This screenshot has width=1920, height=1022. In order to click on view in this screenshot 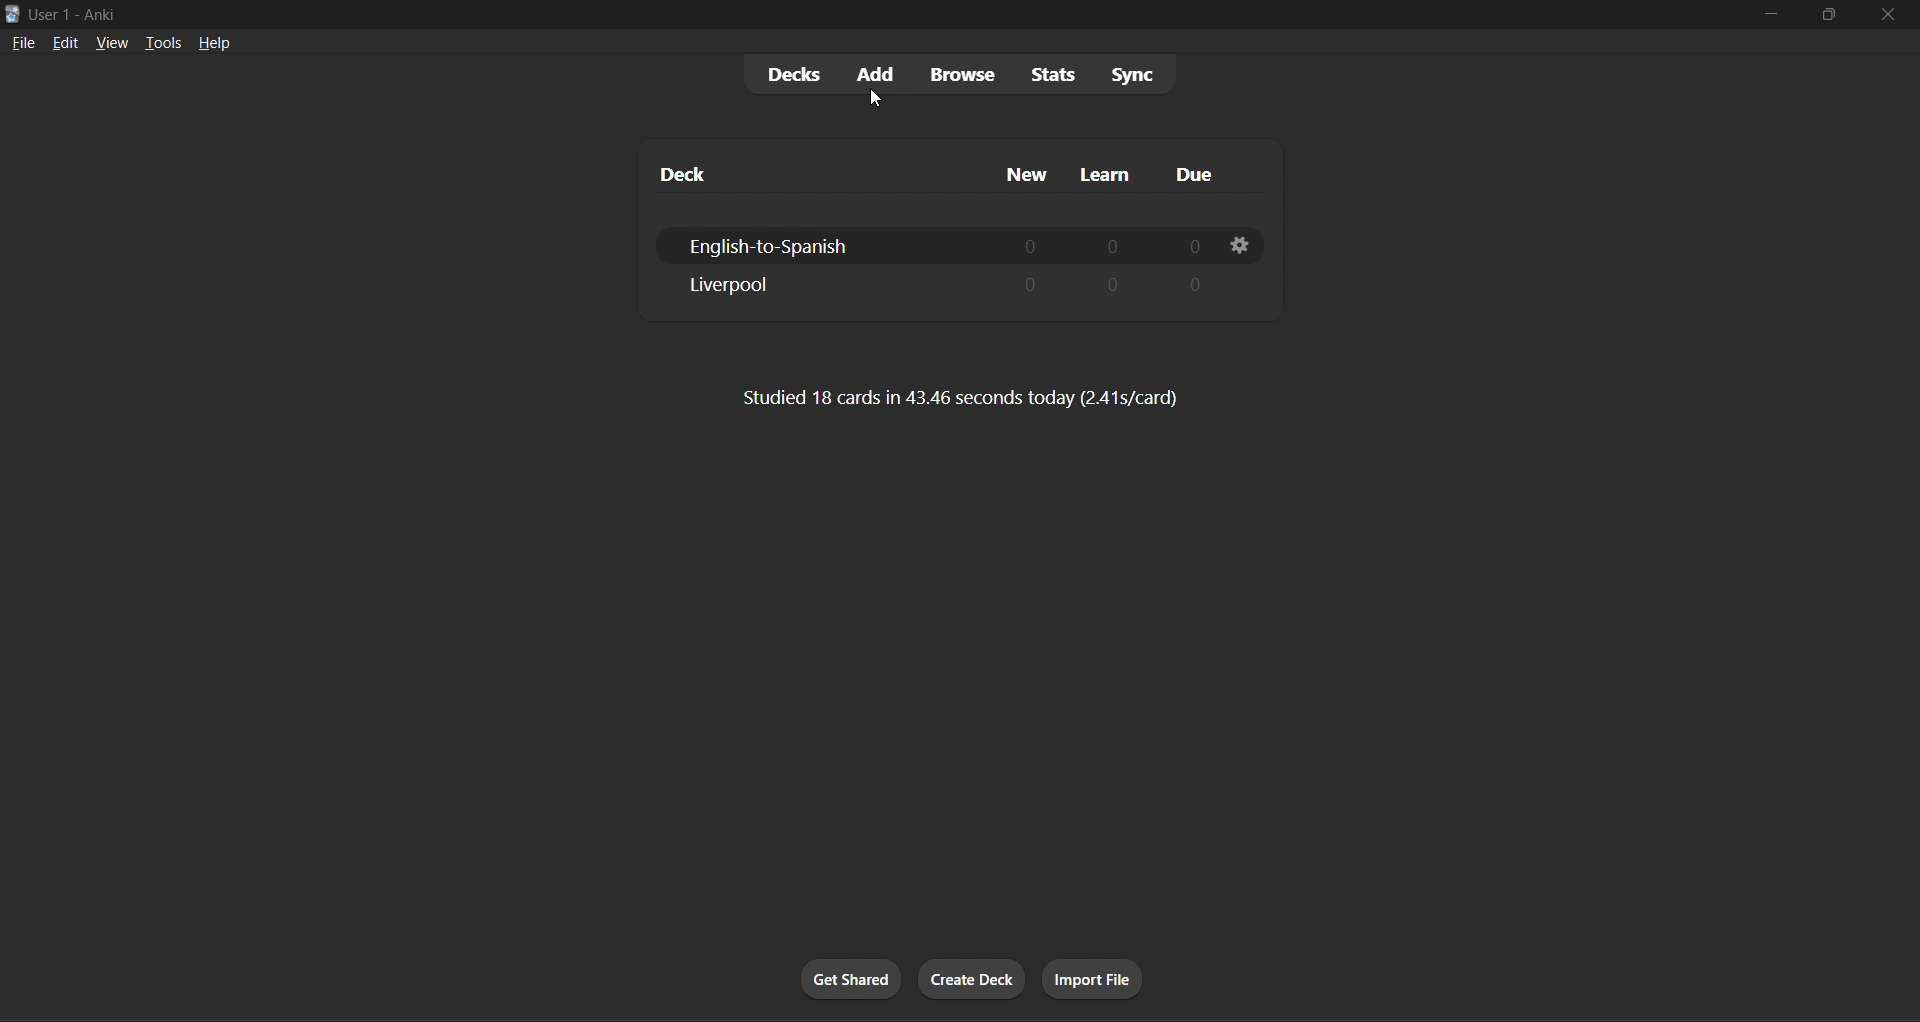, I will do `click(104, 41)`.